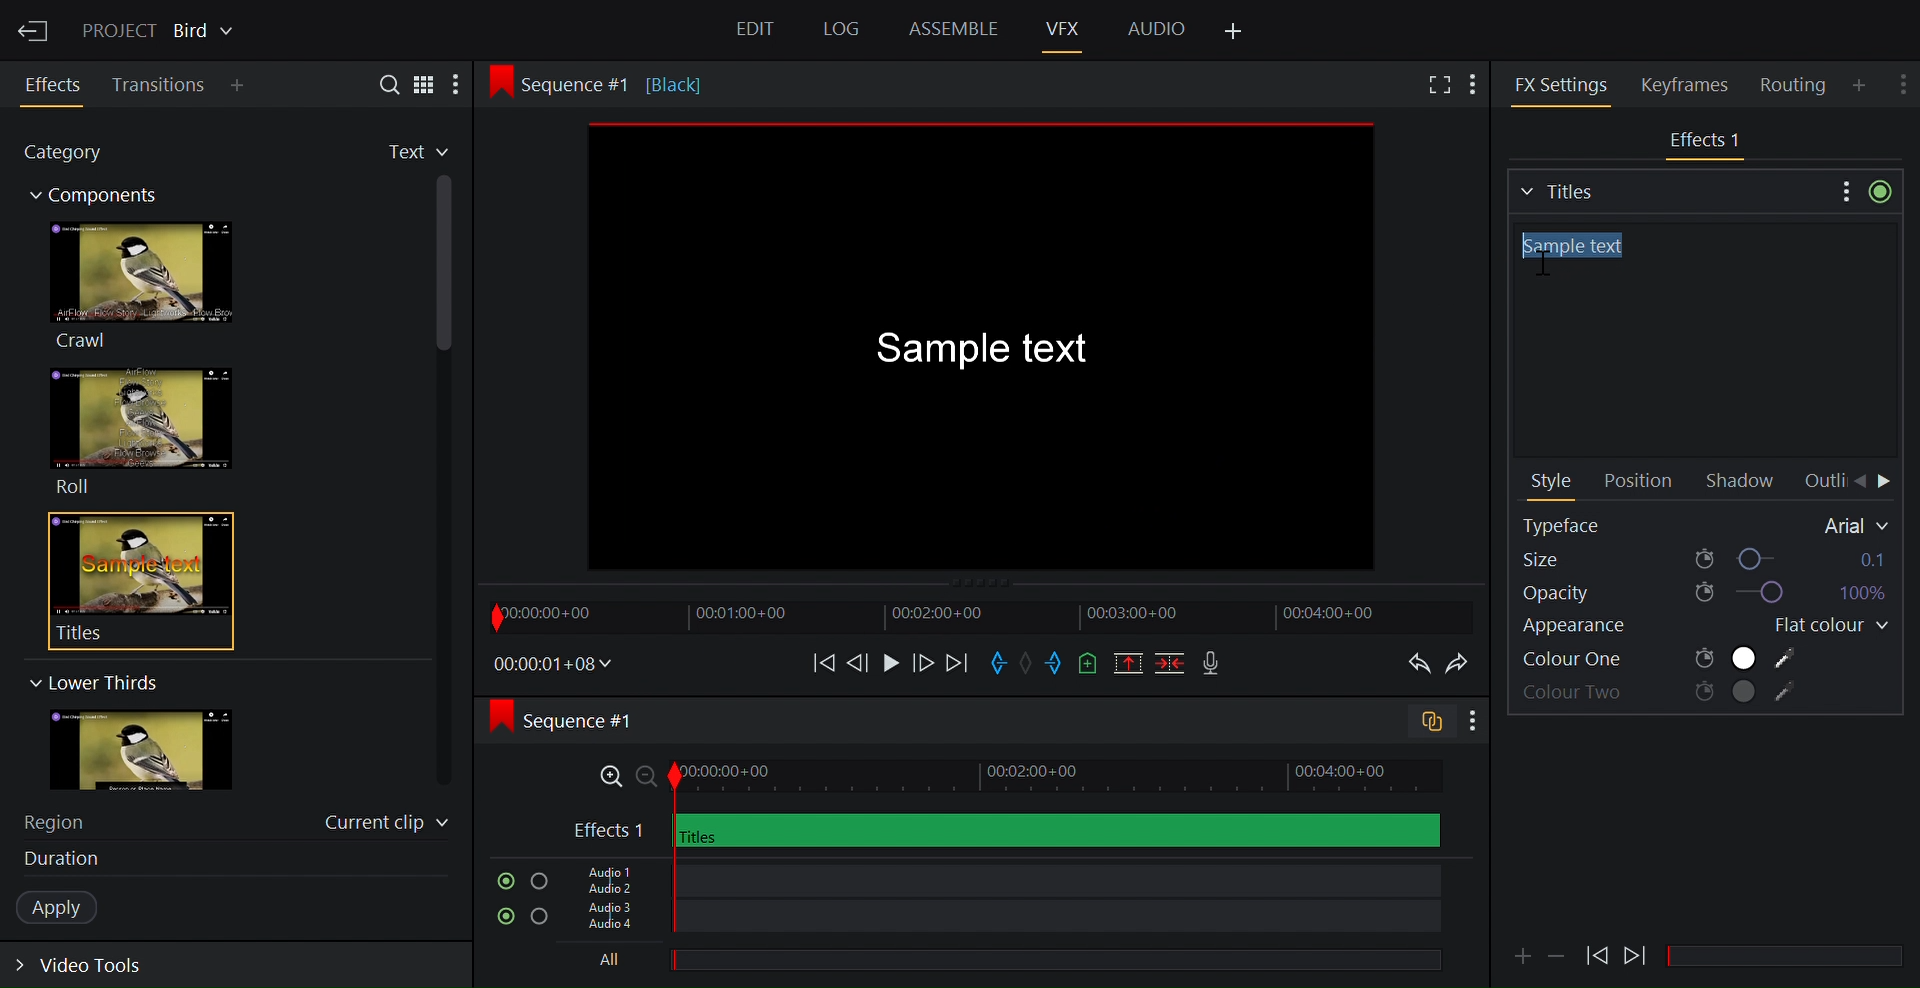 The width and height of the screenshot is (1920, 988). I want to click on Transition, so click(160, 85).